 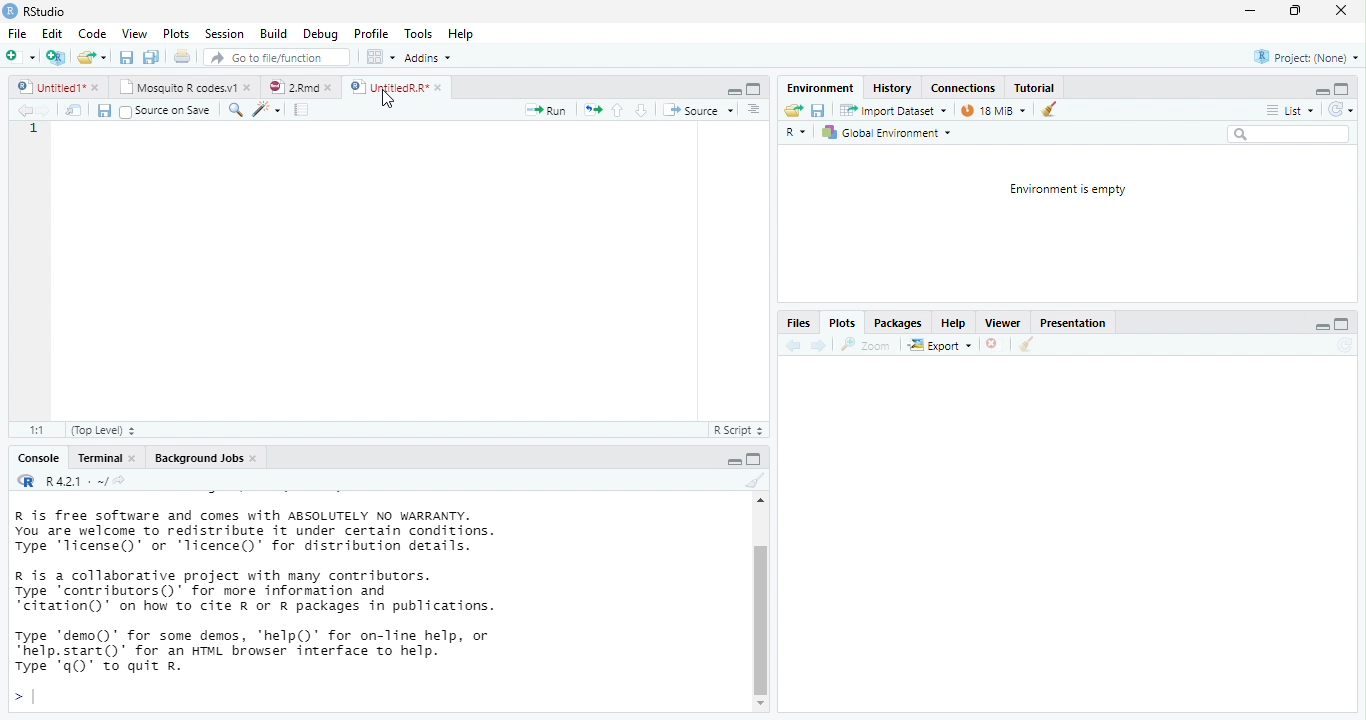 I want to click on Build, so click(x=273, y=34).